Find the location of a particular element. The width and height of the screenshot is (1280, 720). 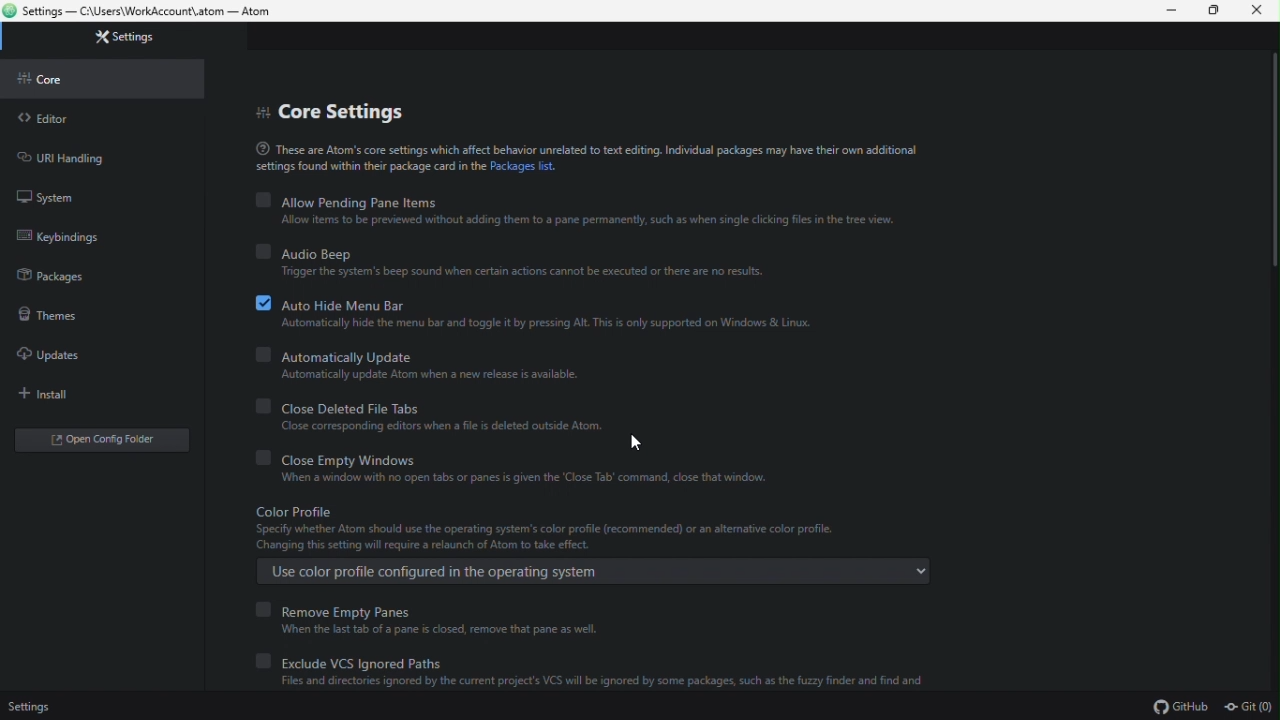

Tigger the system's beep sound when certain actions cannot be executed or there are no results. is located at coordinates (518, 274).